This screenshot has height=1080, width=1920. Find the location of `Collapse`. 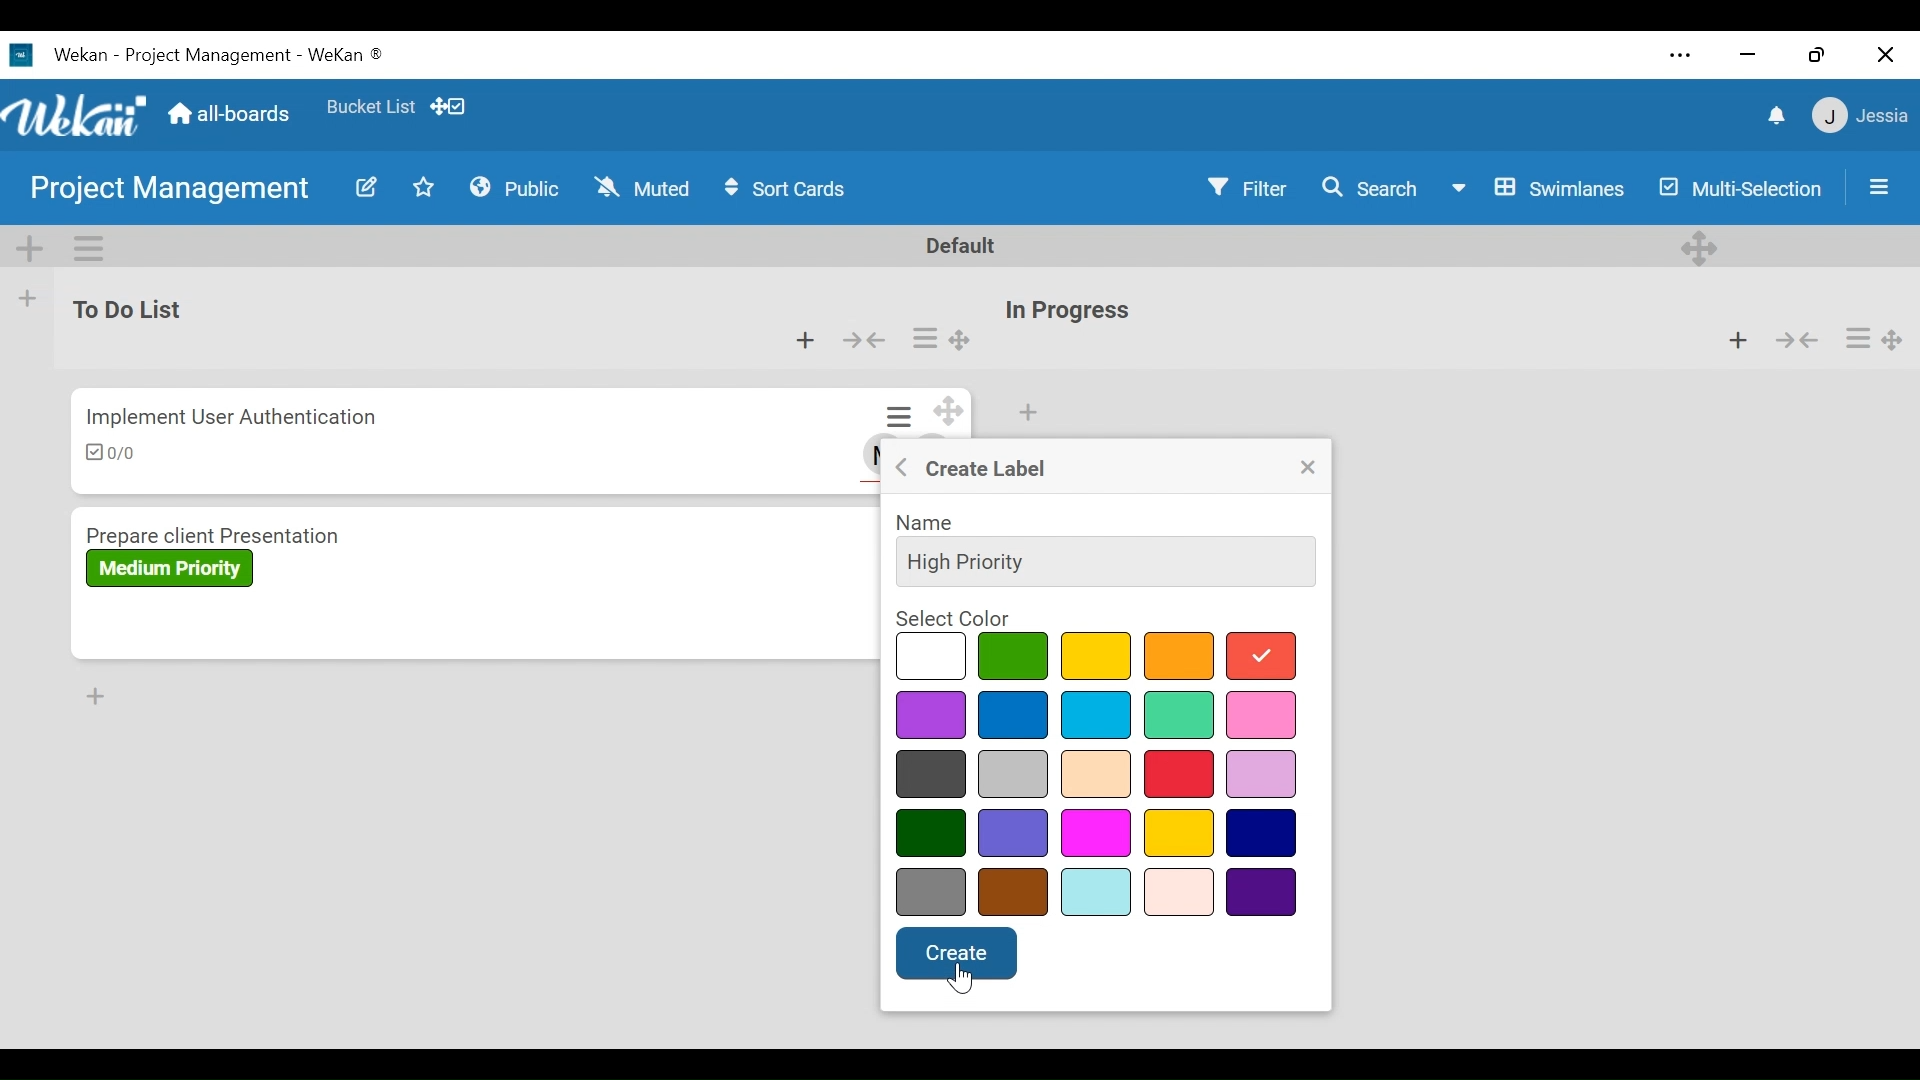

Collapse is located at coordinates (1795, 339).